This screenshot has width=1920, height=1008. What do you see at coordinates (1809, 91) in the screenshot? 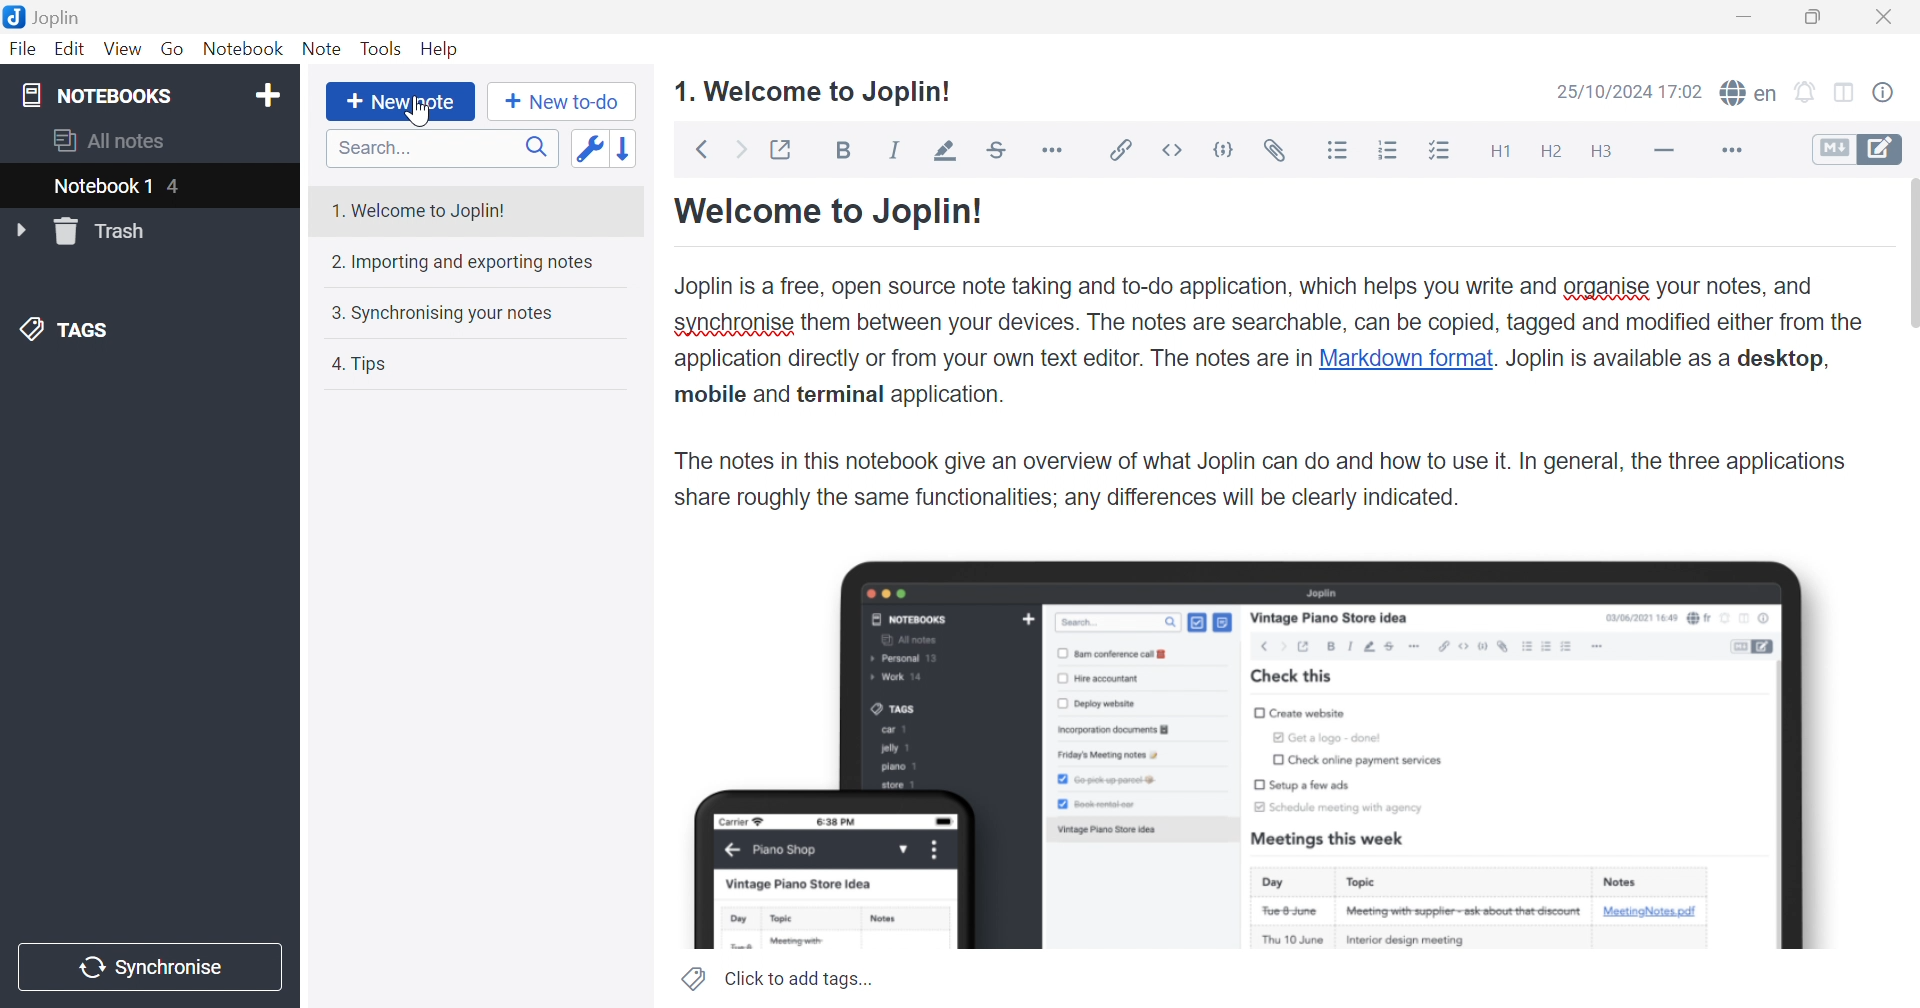
I see `Set alarm` at bounding box center [1809, 91].